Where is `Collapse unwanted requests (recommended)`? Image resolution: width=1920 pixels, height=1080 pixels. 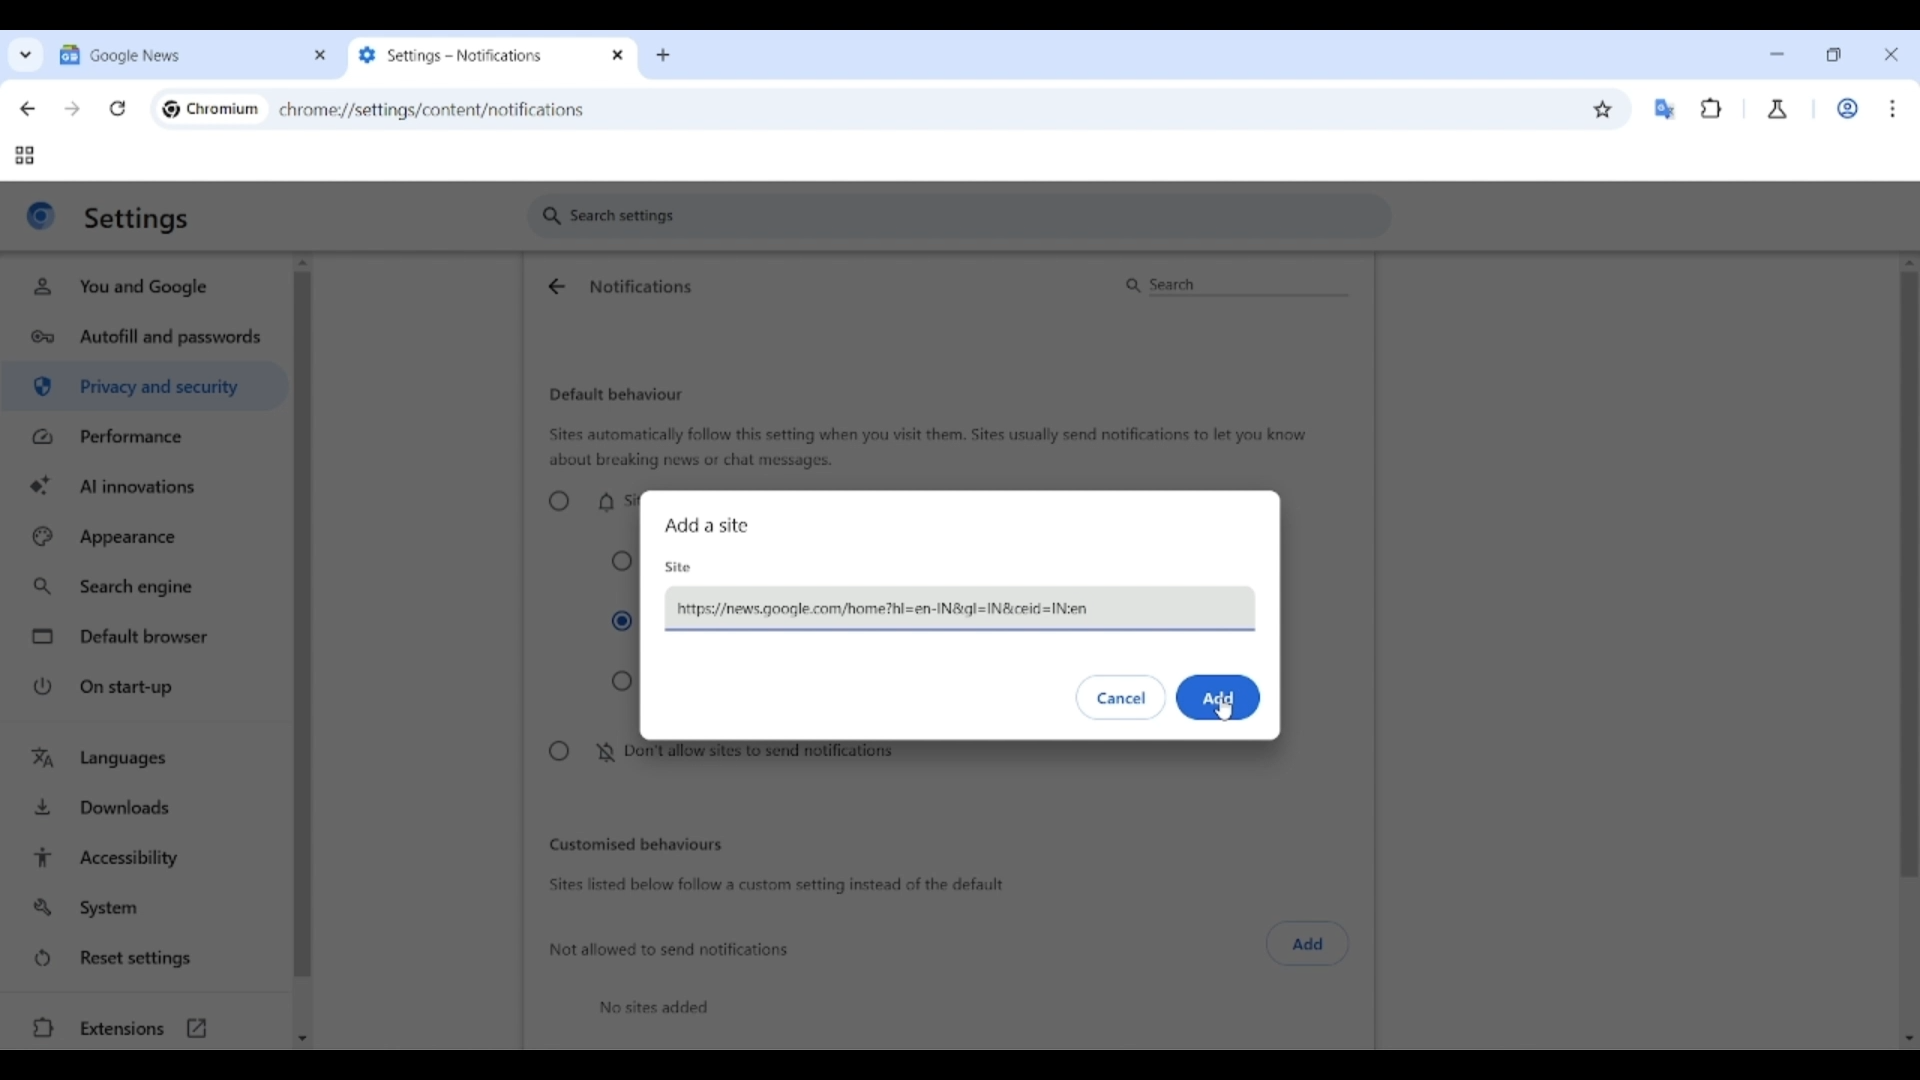 Collapse unwanted requests (recommended) is located at coordinates (622, 622).